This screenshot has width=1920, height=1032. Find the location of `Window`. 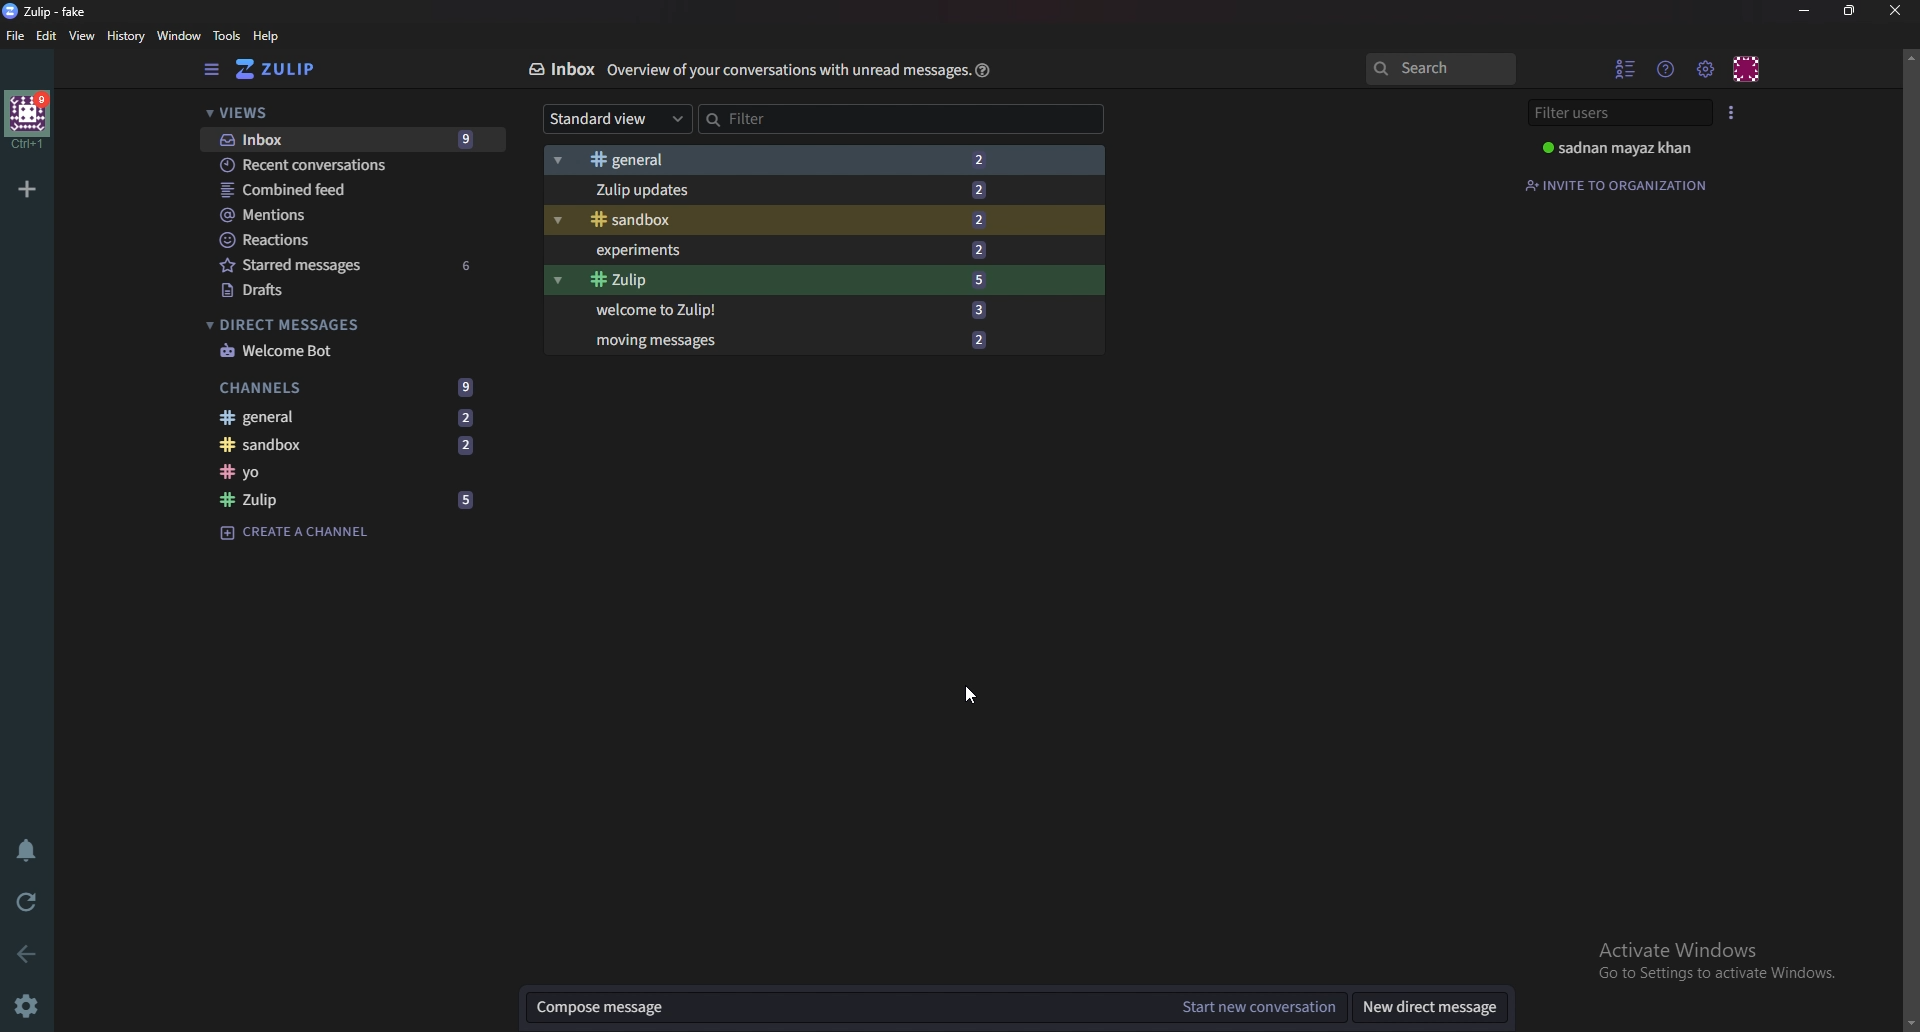

Window is located at coordinates (177, 36).